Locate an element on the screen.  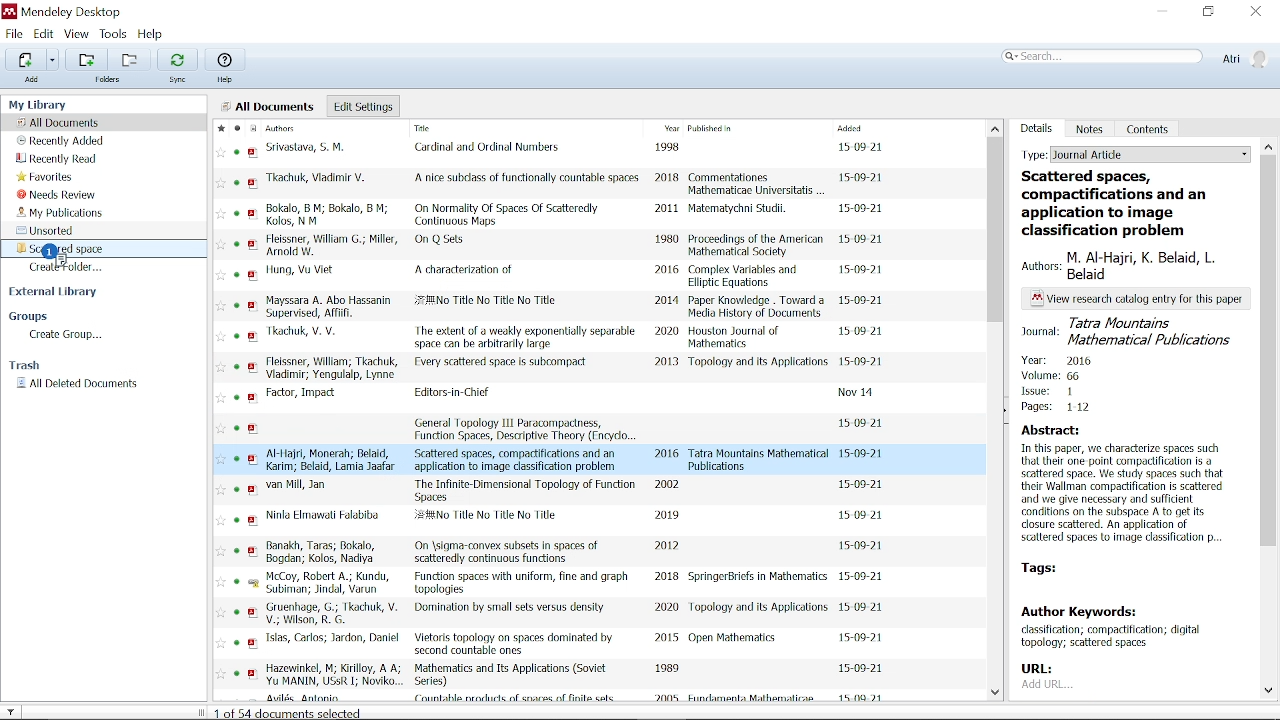
title is located at coordinates (513, 645).